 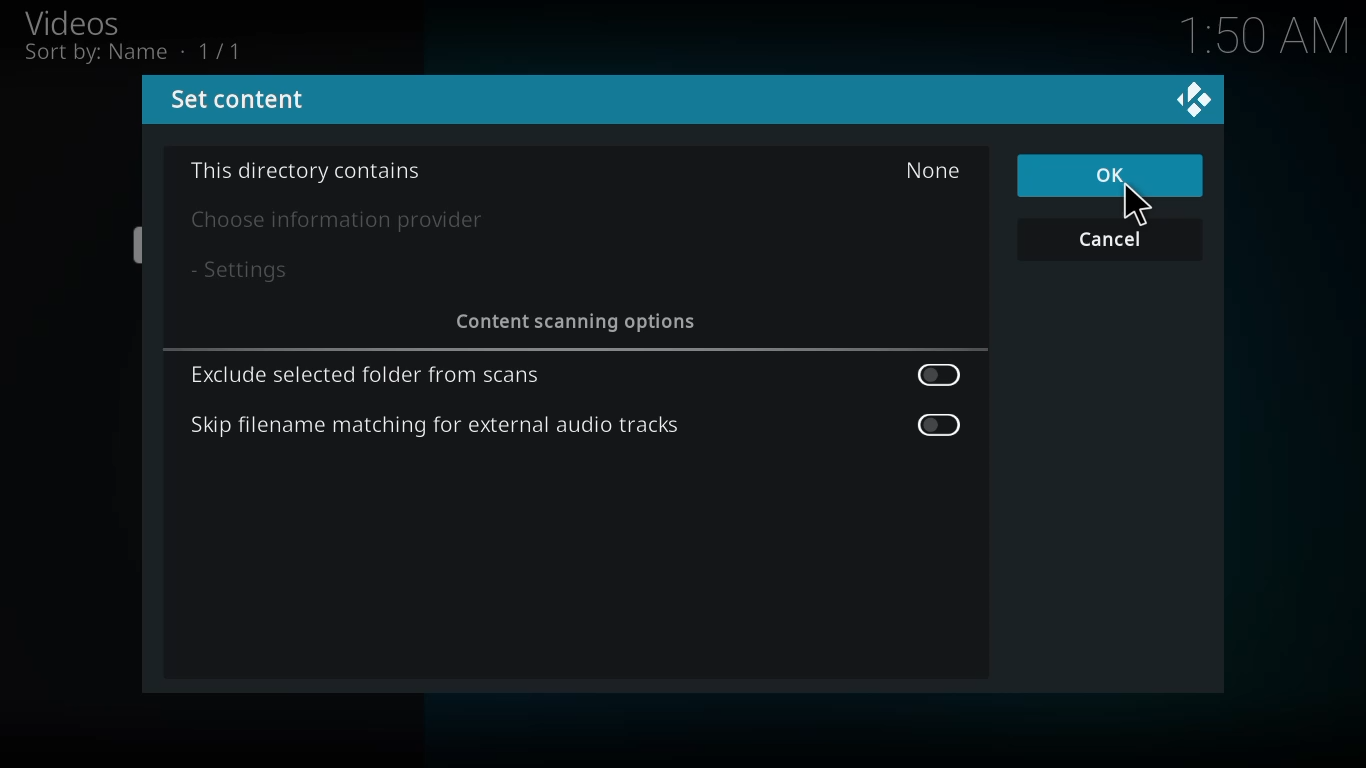 I want to click on time, so click(x=1270, y=37).